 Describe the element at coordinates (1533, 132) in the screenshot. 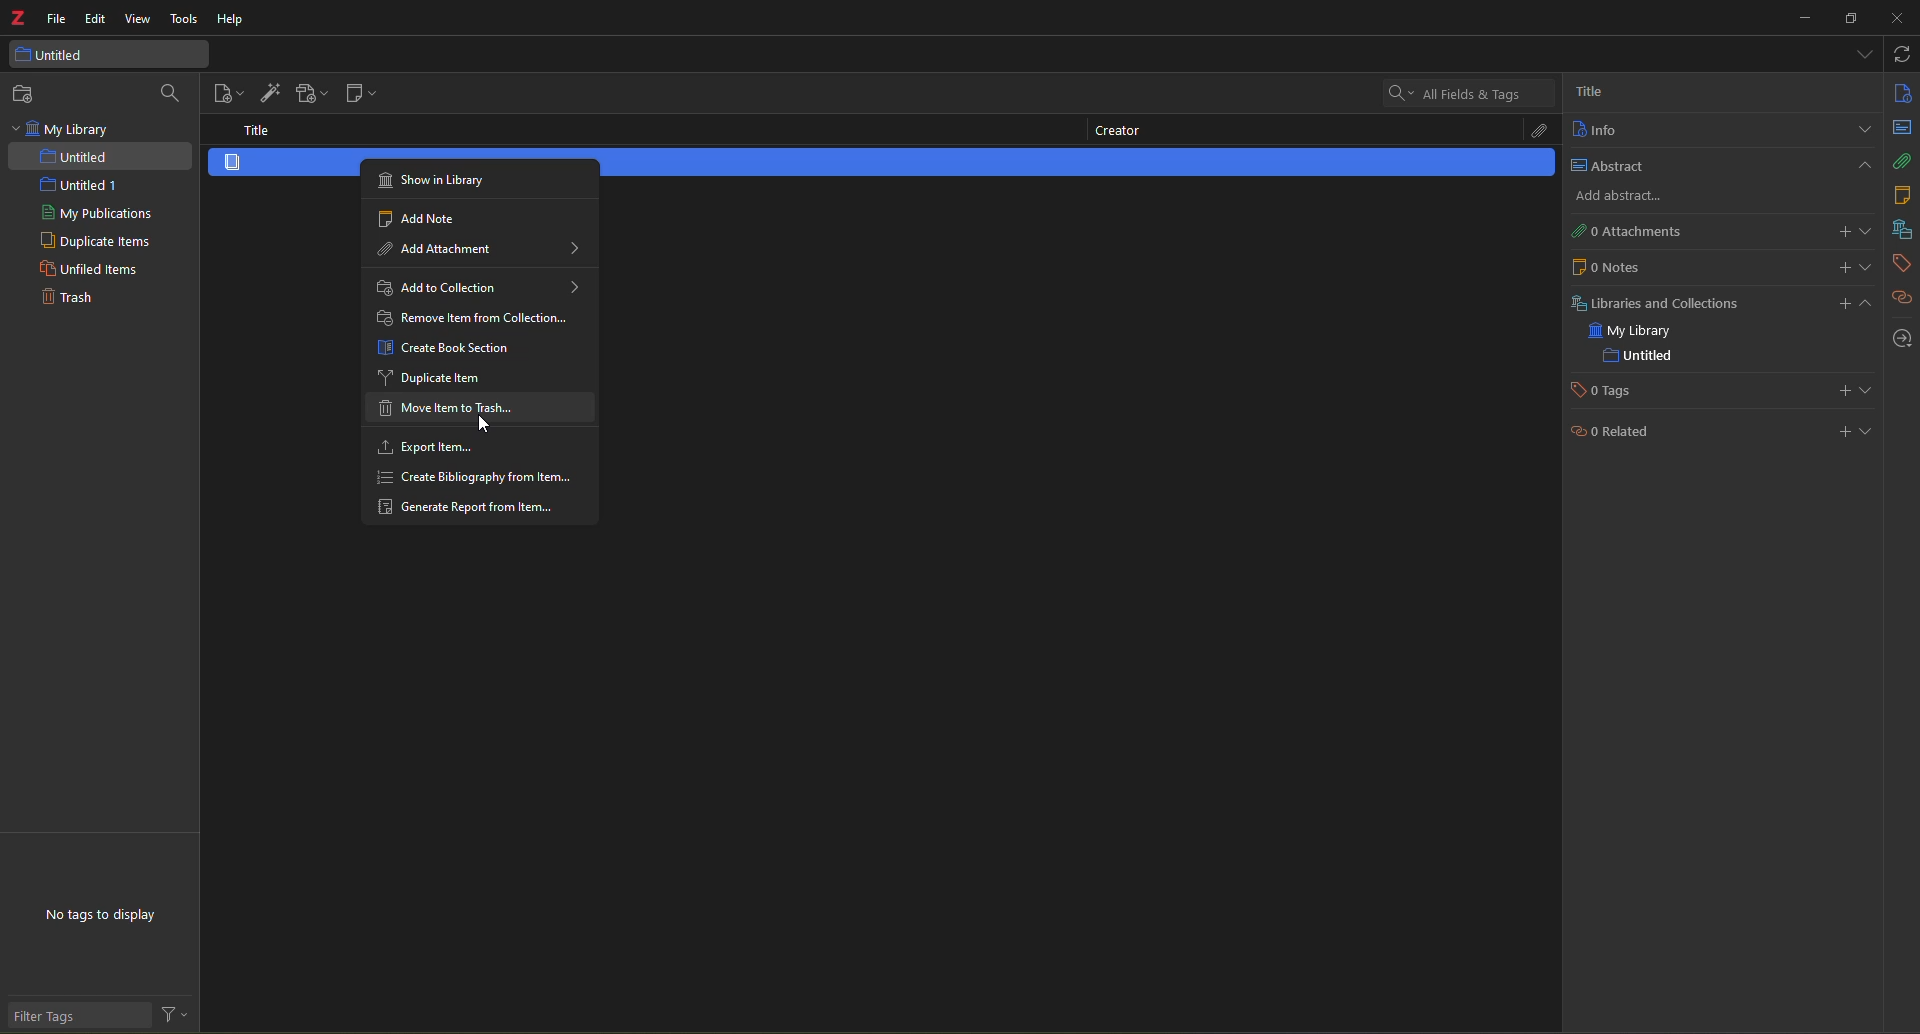

I see `attach` at that location.